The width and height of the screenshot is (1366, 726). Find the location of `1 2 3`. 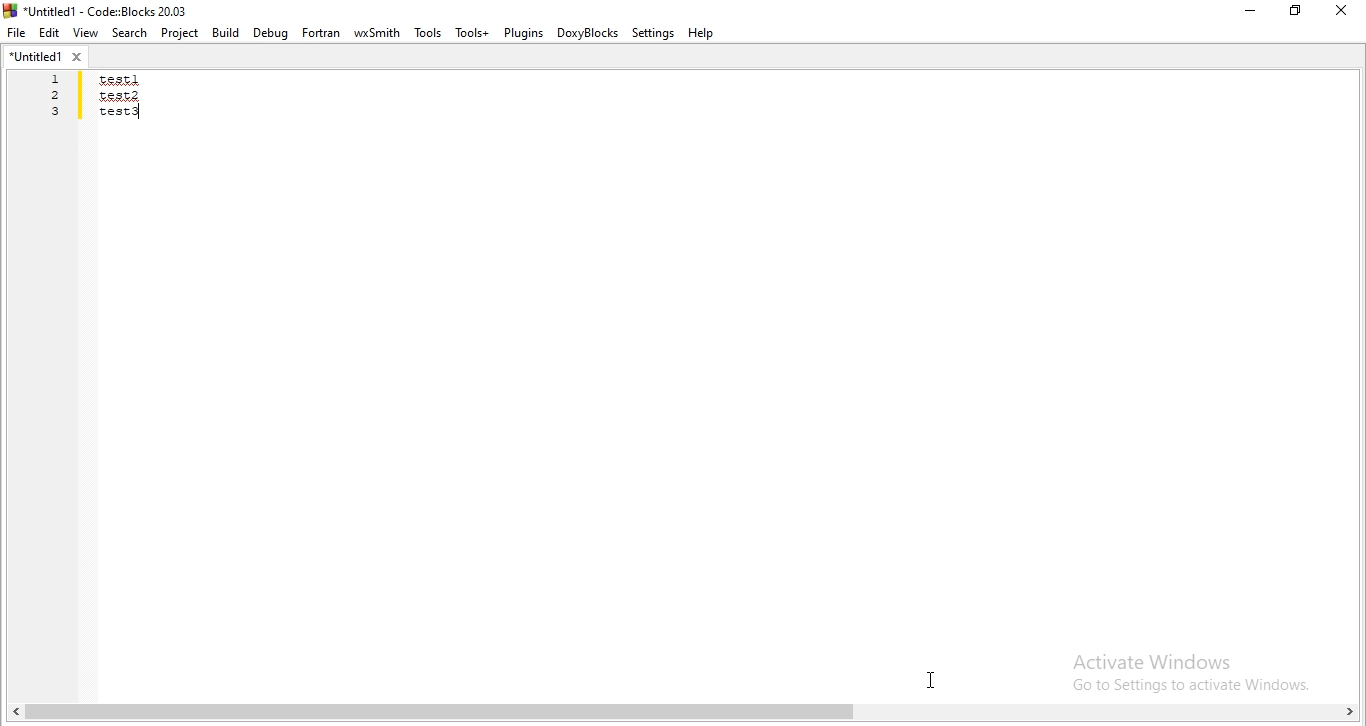

1 2 3 is located at coordinates (57, 96).